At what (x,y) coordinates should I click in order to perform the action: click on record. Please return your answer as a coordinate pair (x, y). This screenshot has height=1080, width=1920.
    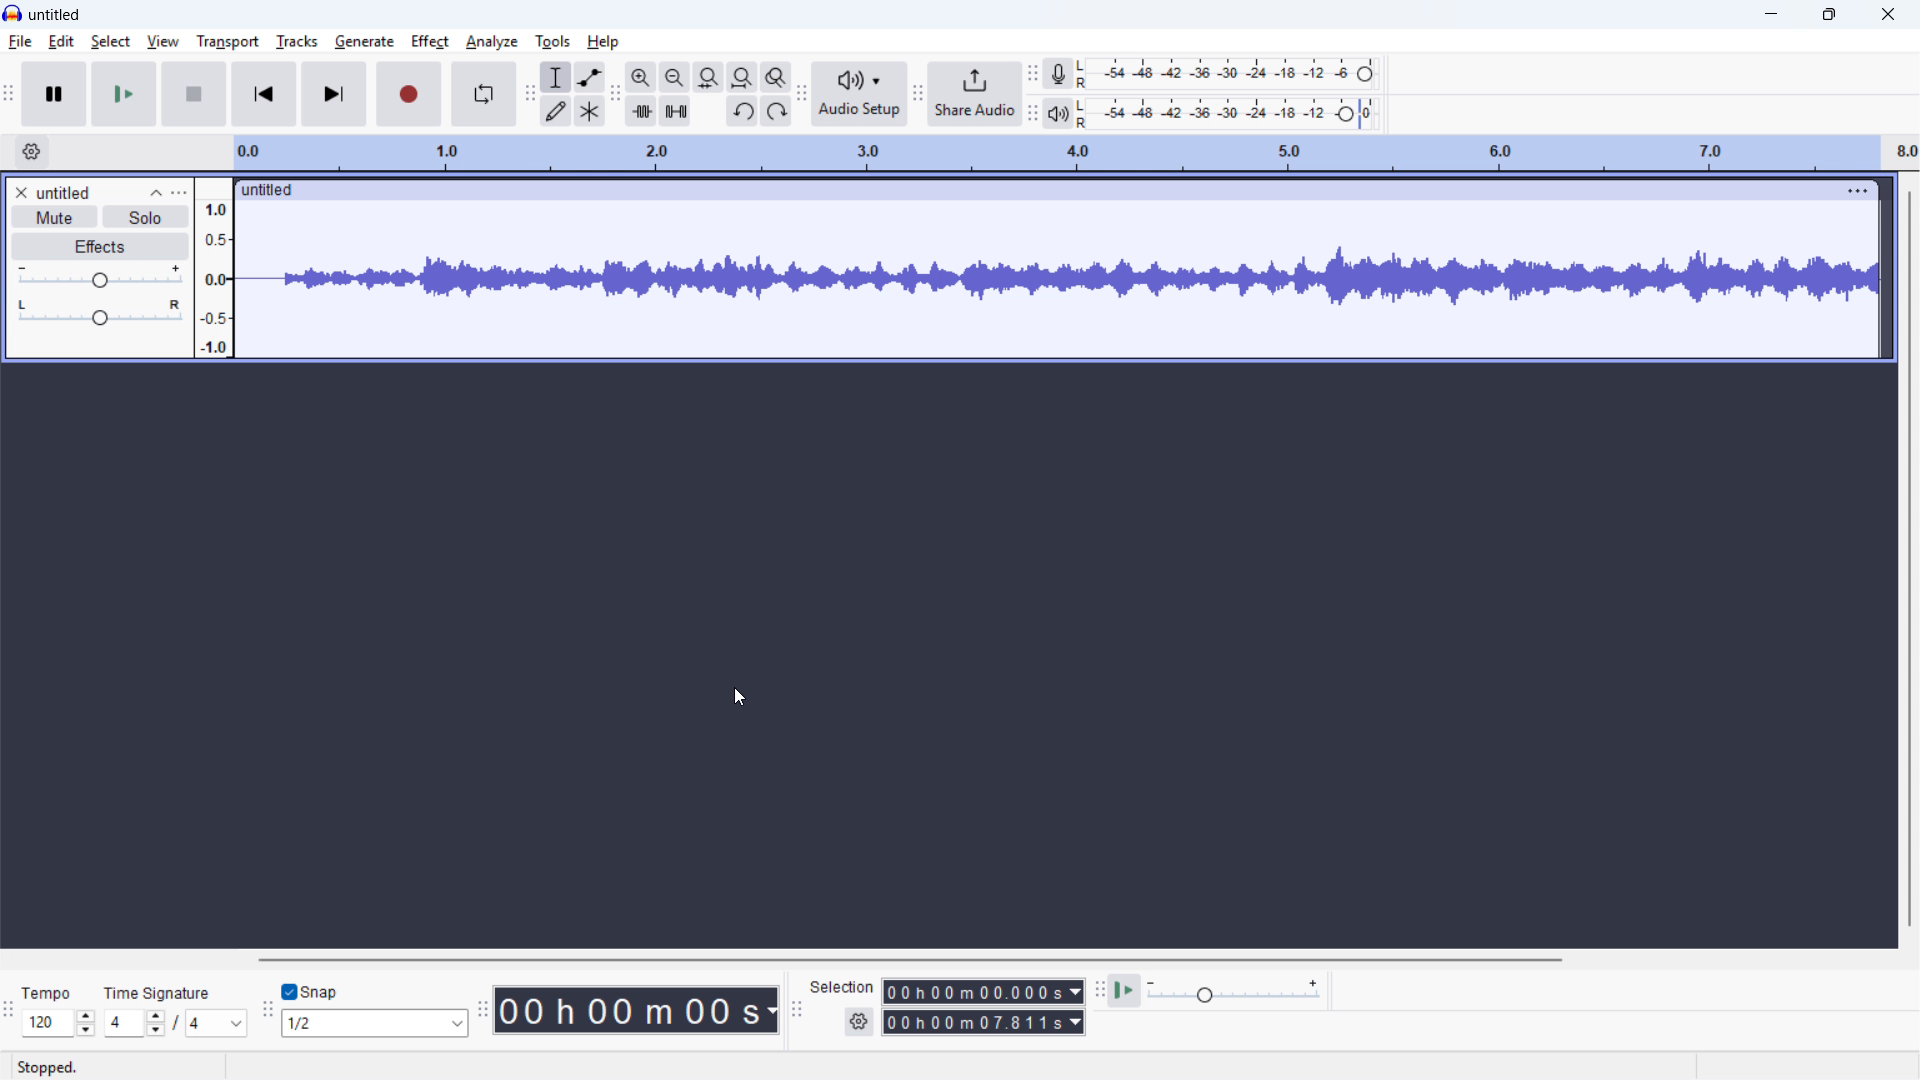
    Looking at the image, I should click on (409, 95).